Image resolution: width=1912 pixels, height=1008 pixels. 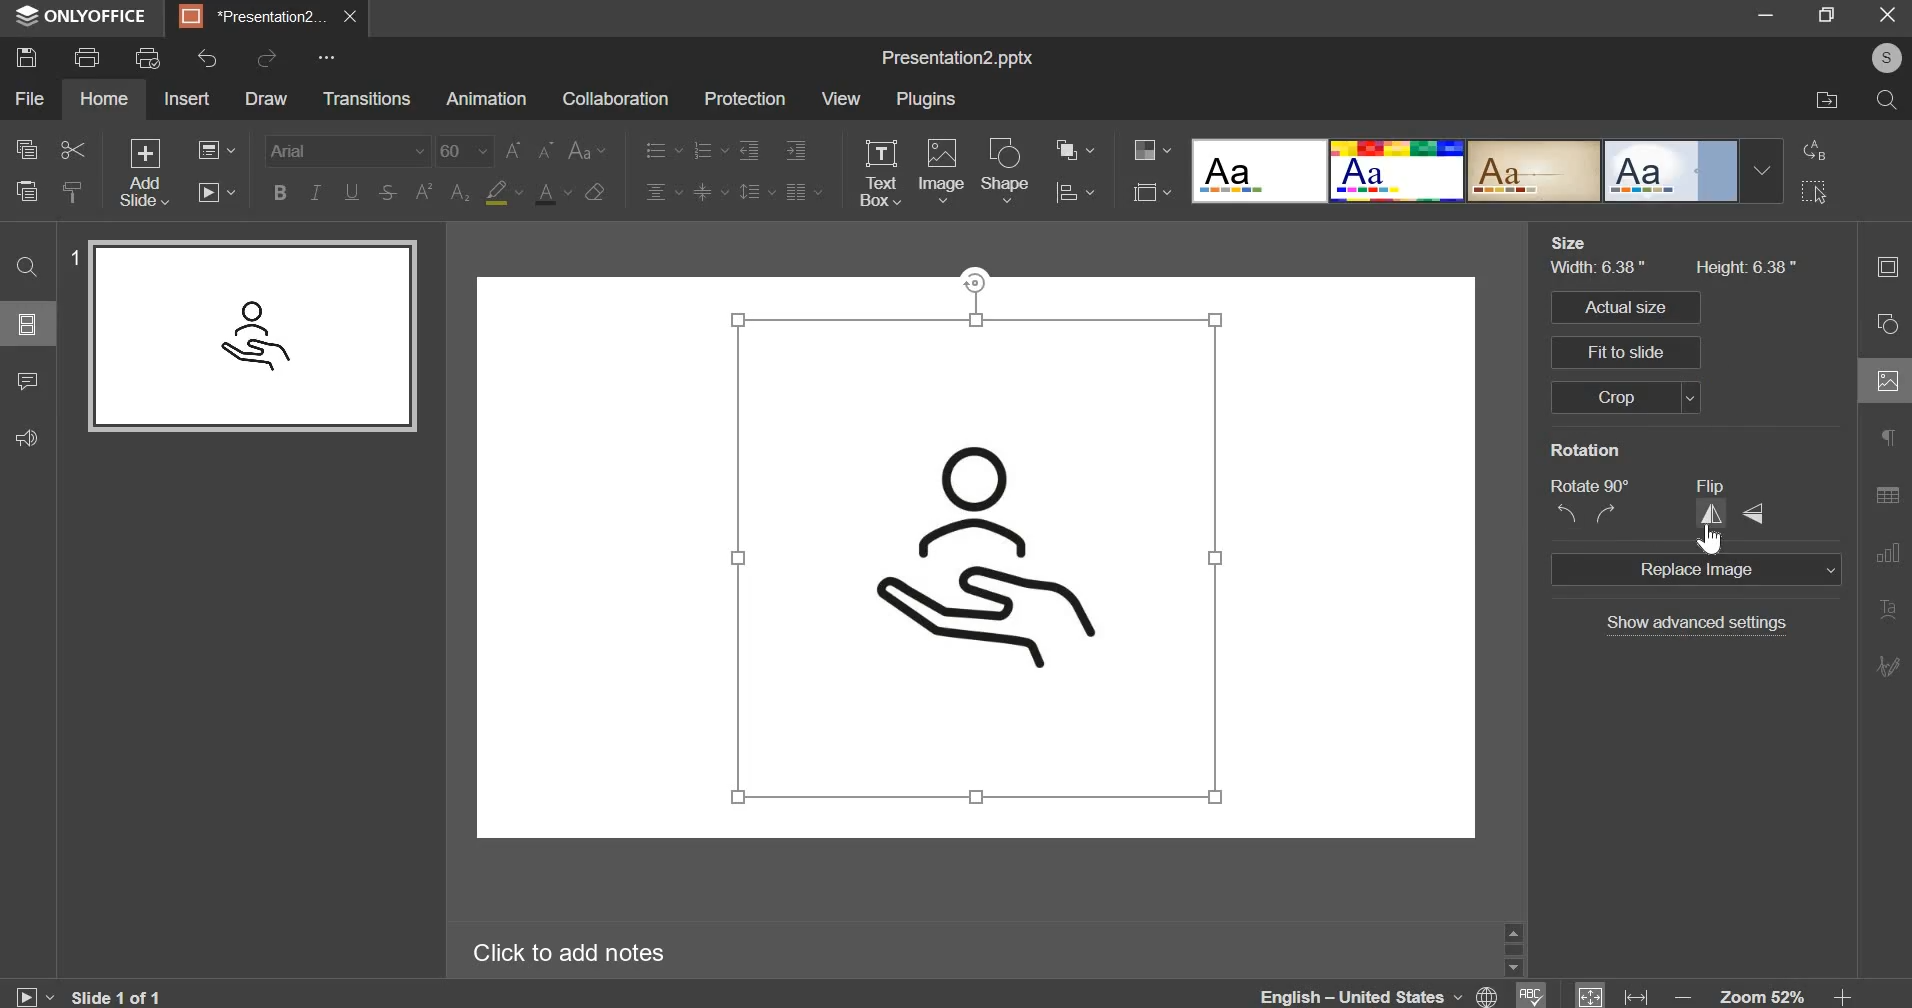 What do you see at coordinates (352, 16) in the screenshot?
I see `close presentation` at bounding box center [352, 16].